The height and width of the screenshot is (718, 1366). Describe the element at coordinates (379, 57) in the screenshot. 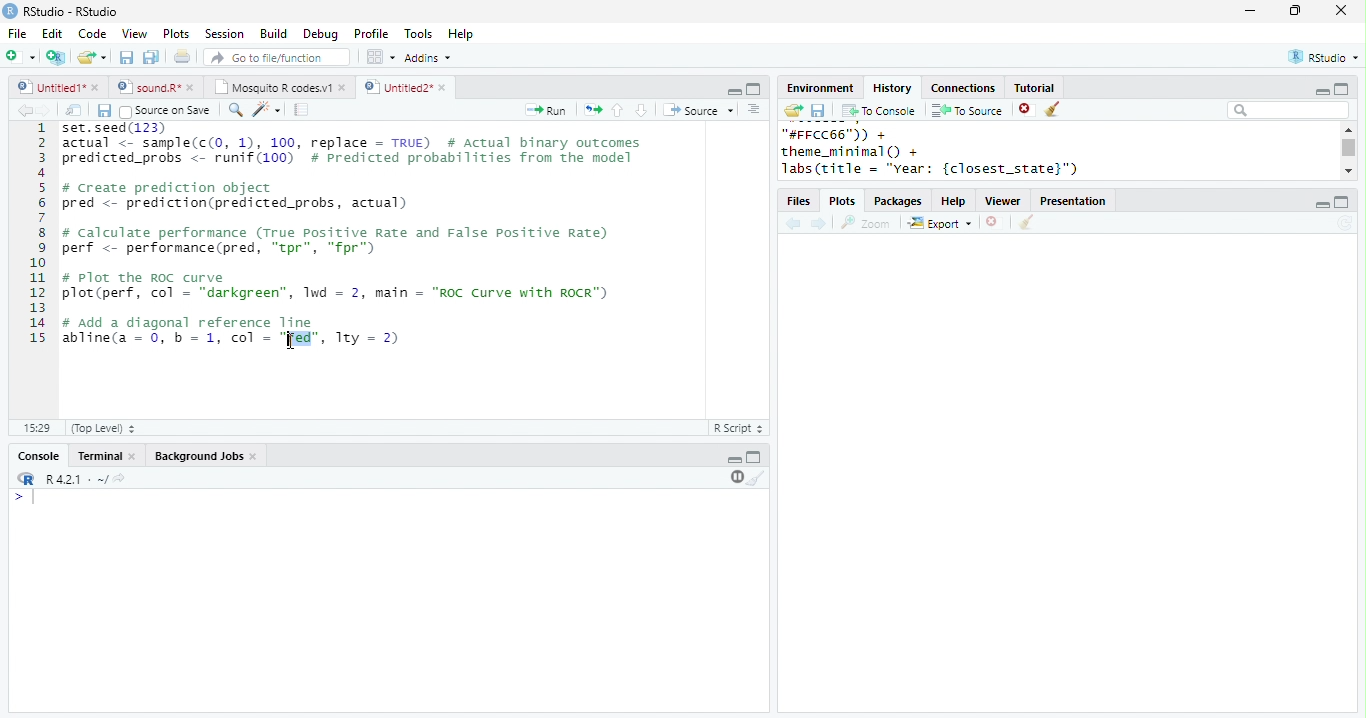

I see `options` at that location.